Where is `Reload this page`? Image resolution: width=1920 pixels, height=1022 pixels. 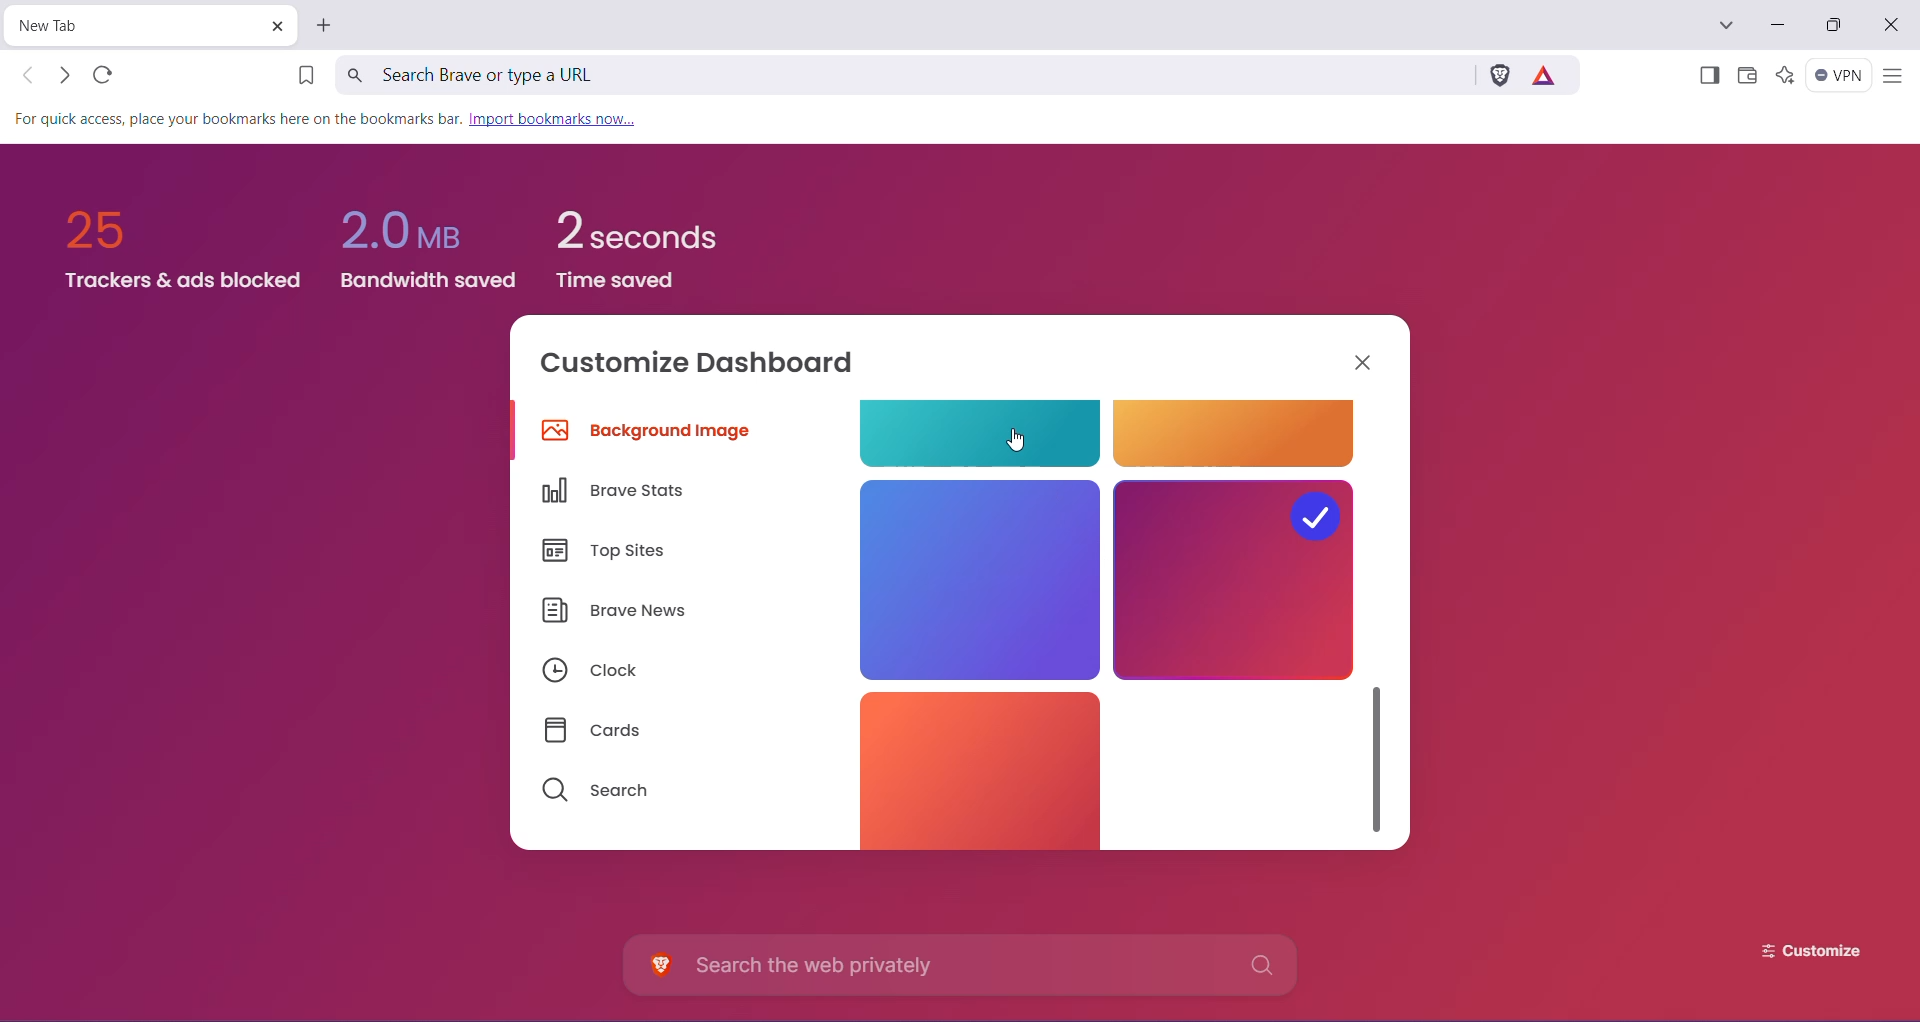
Reload this page is located at coordinates (105, 74).